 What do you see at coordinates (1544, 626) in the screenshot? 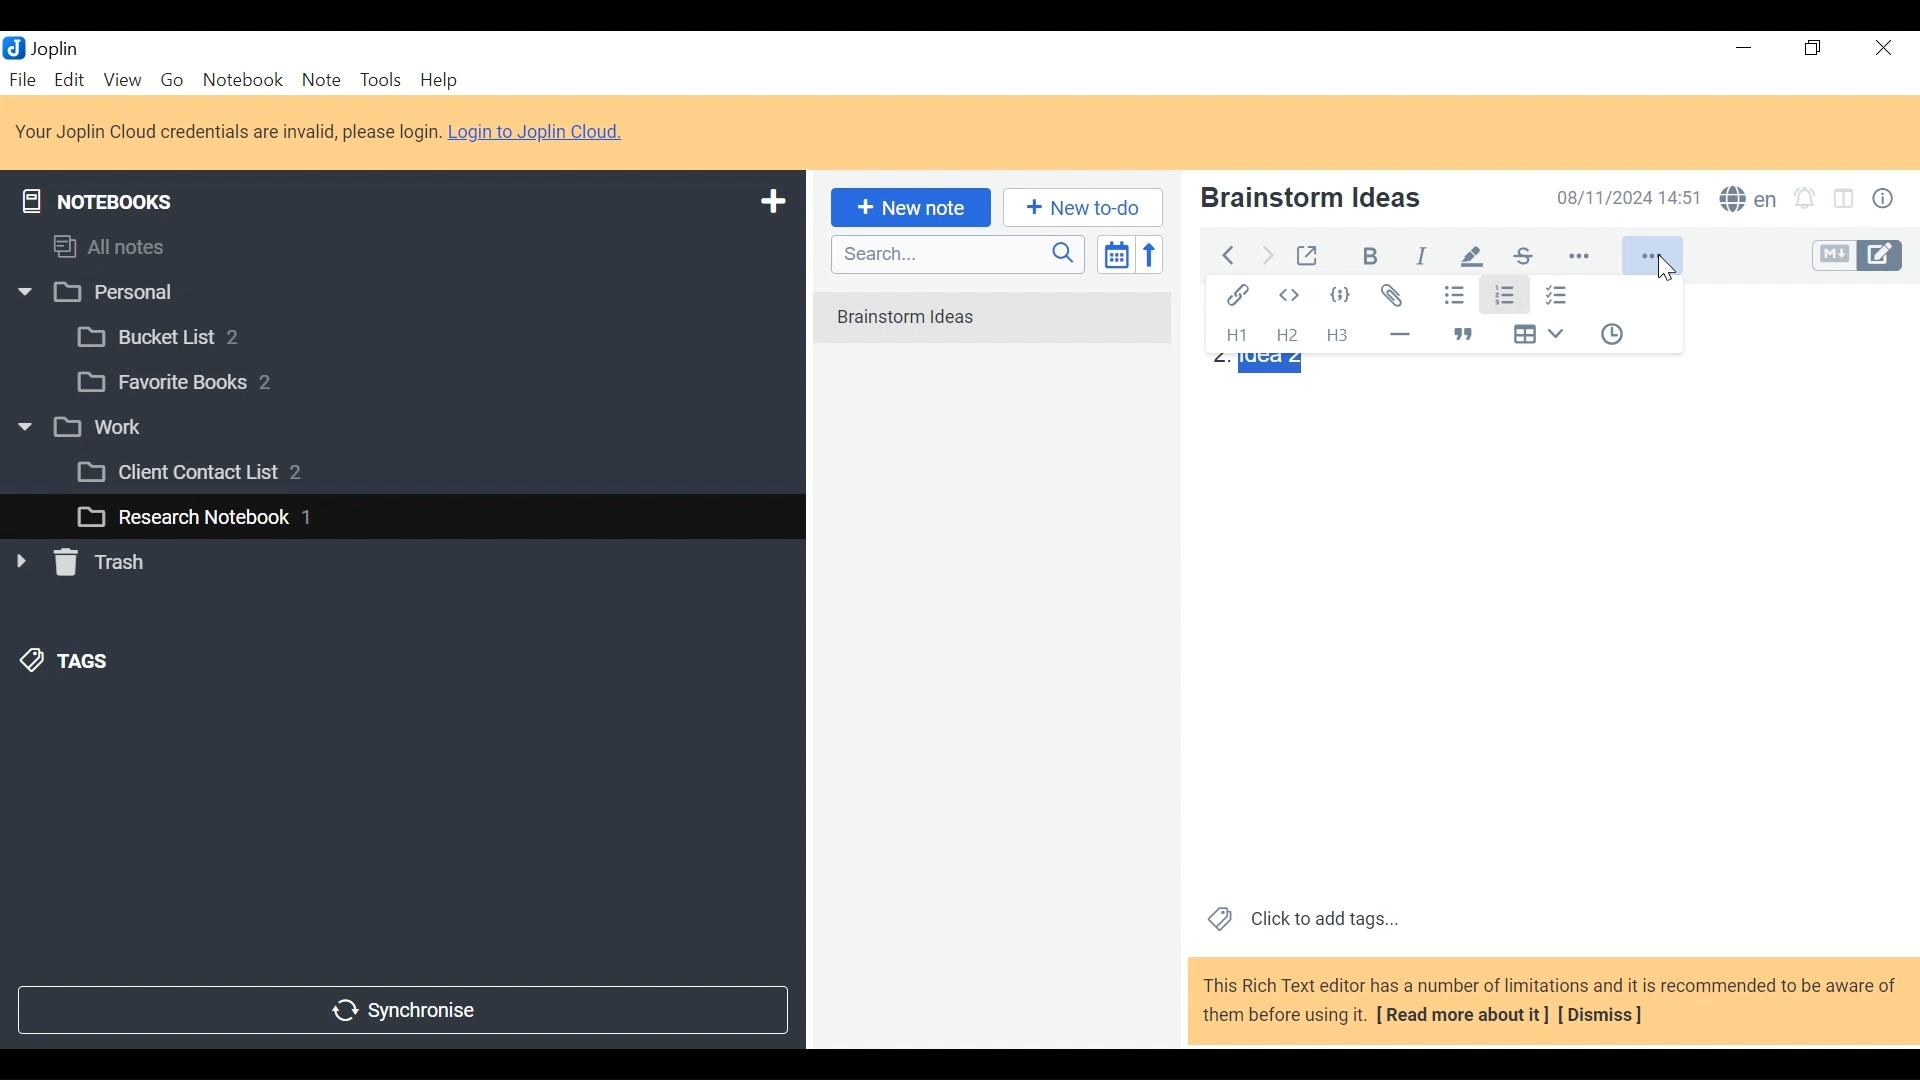
I see `Note View` at bounding box center [1544, 626].